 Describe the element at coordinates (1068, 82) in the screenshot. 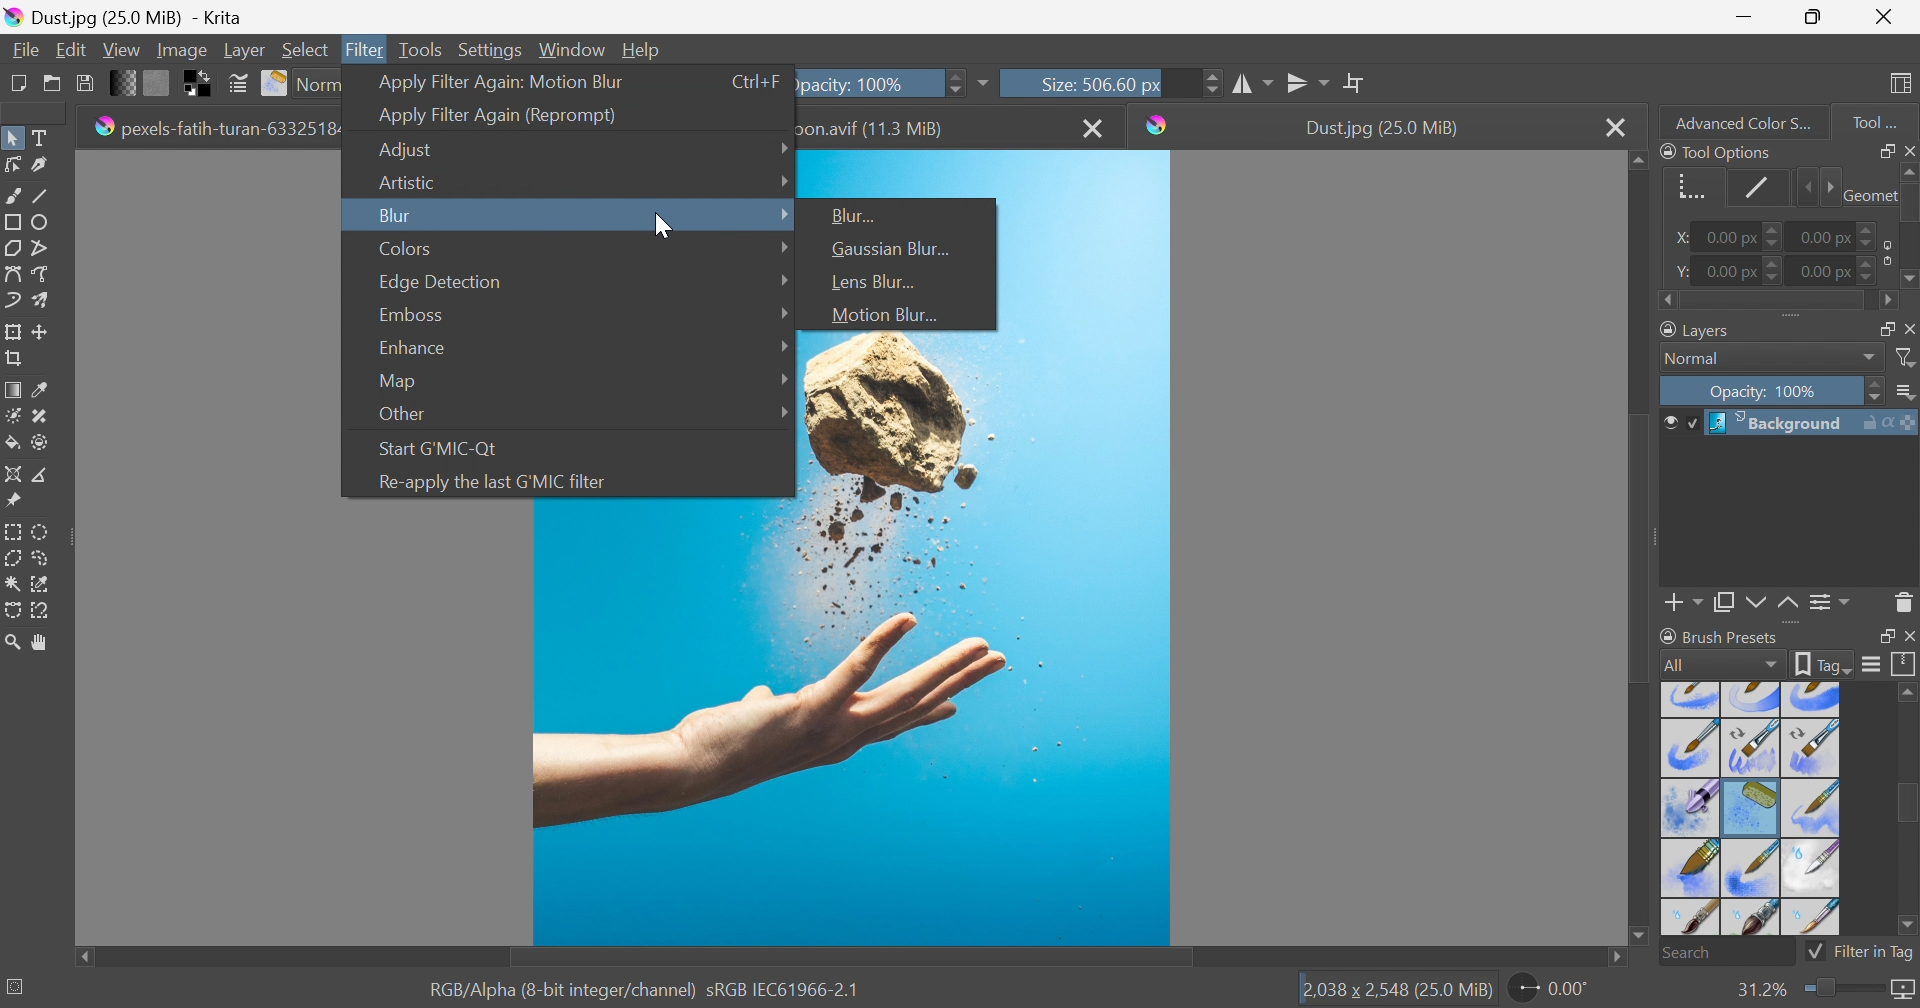

I see `Size: 506.60 px` at that location.